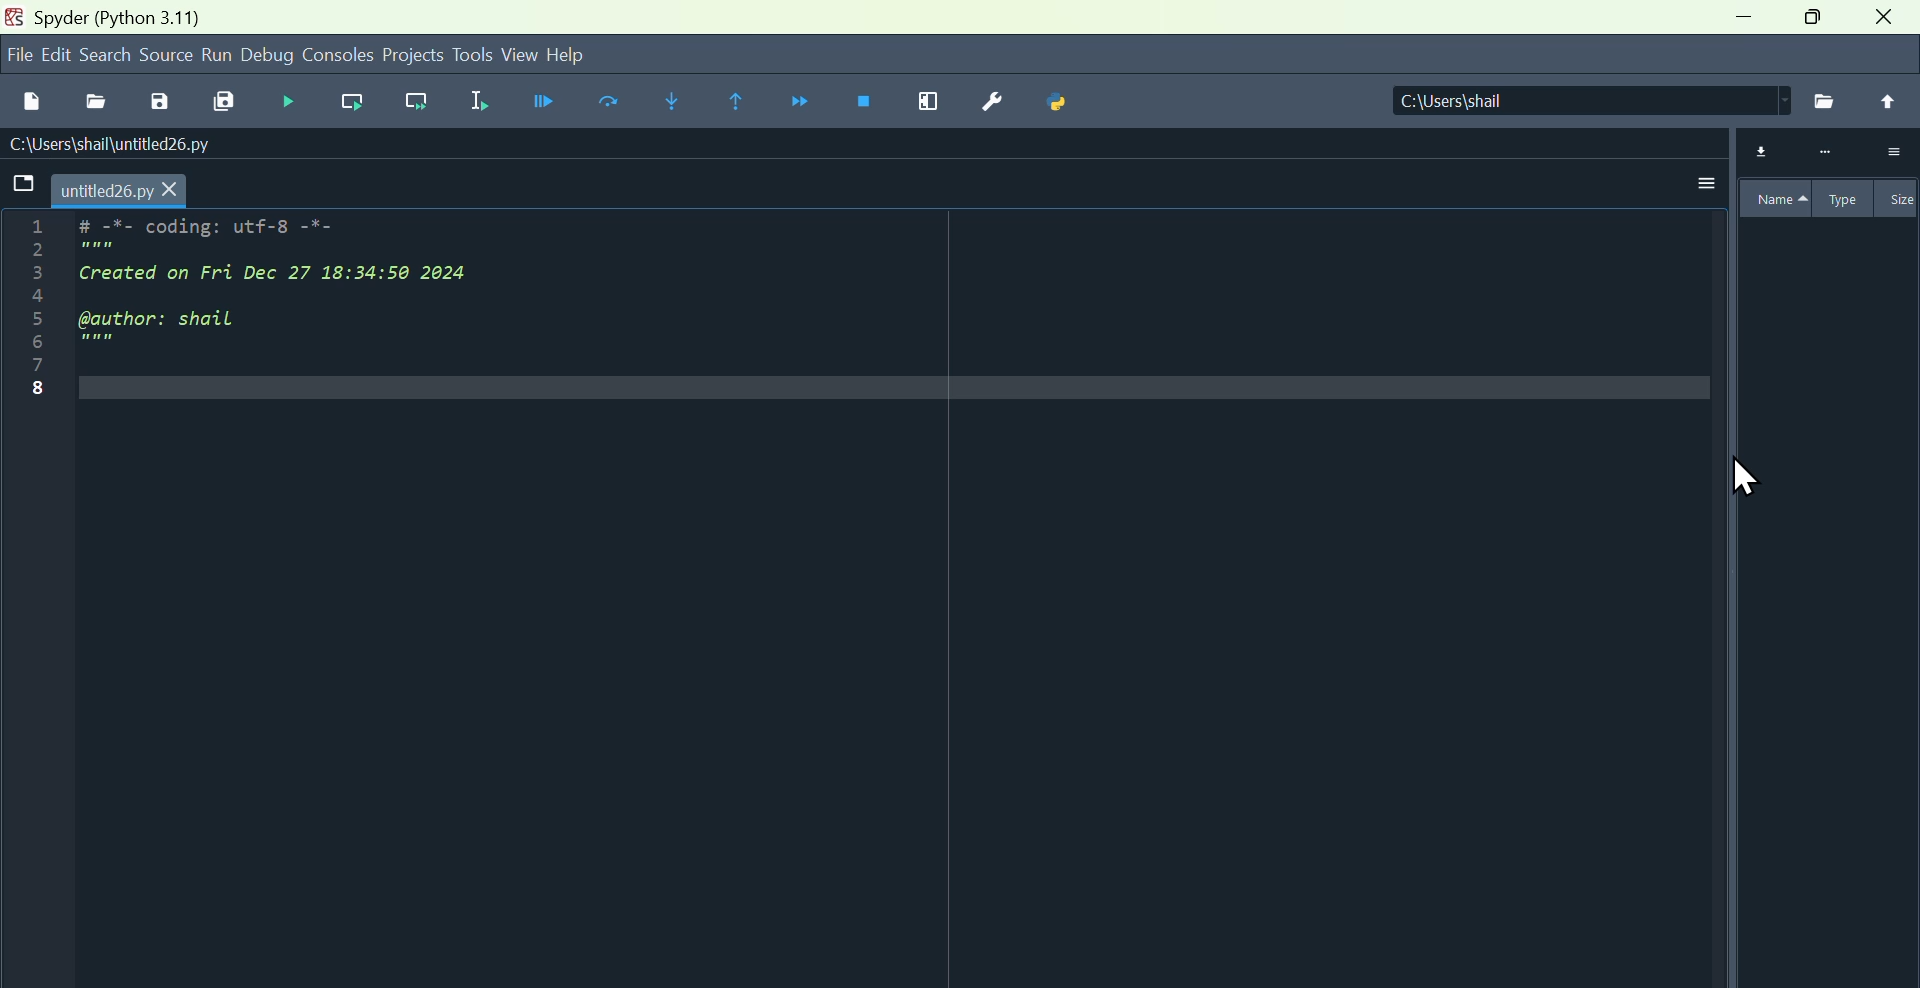  I want to click on Preferences, so click(990, 102).